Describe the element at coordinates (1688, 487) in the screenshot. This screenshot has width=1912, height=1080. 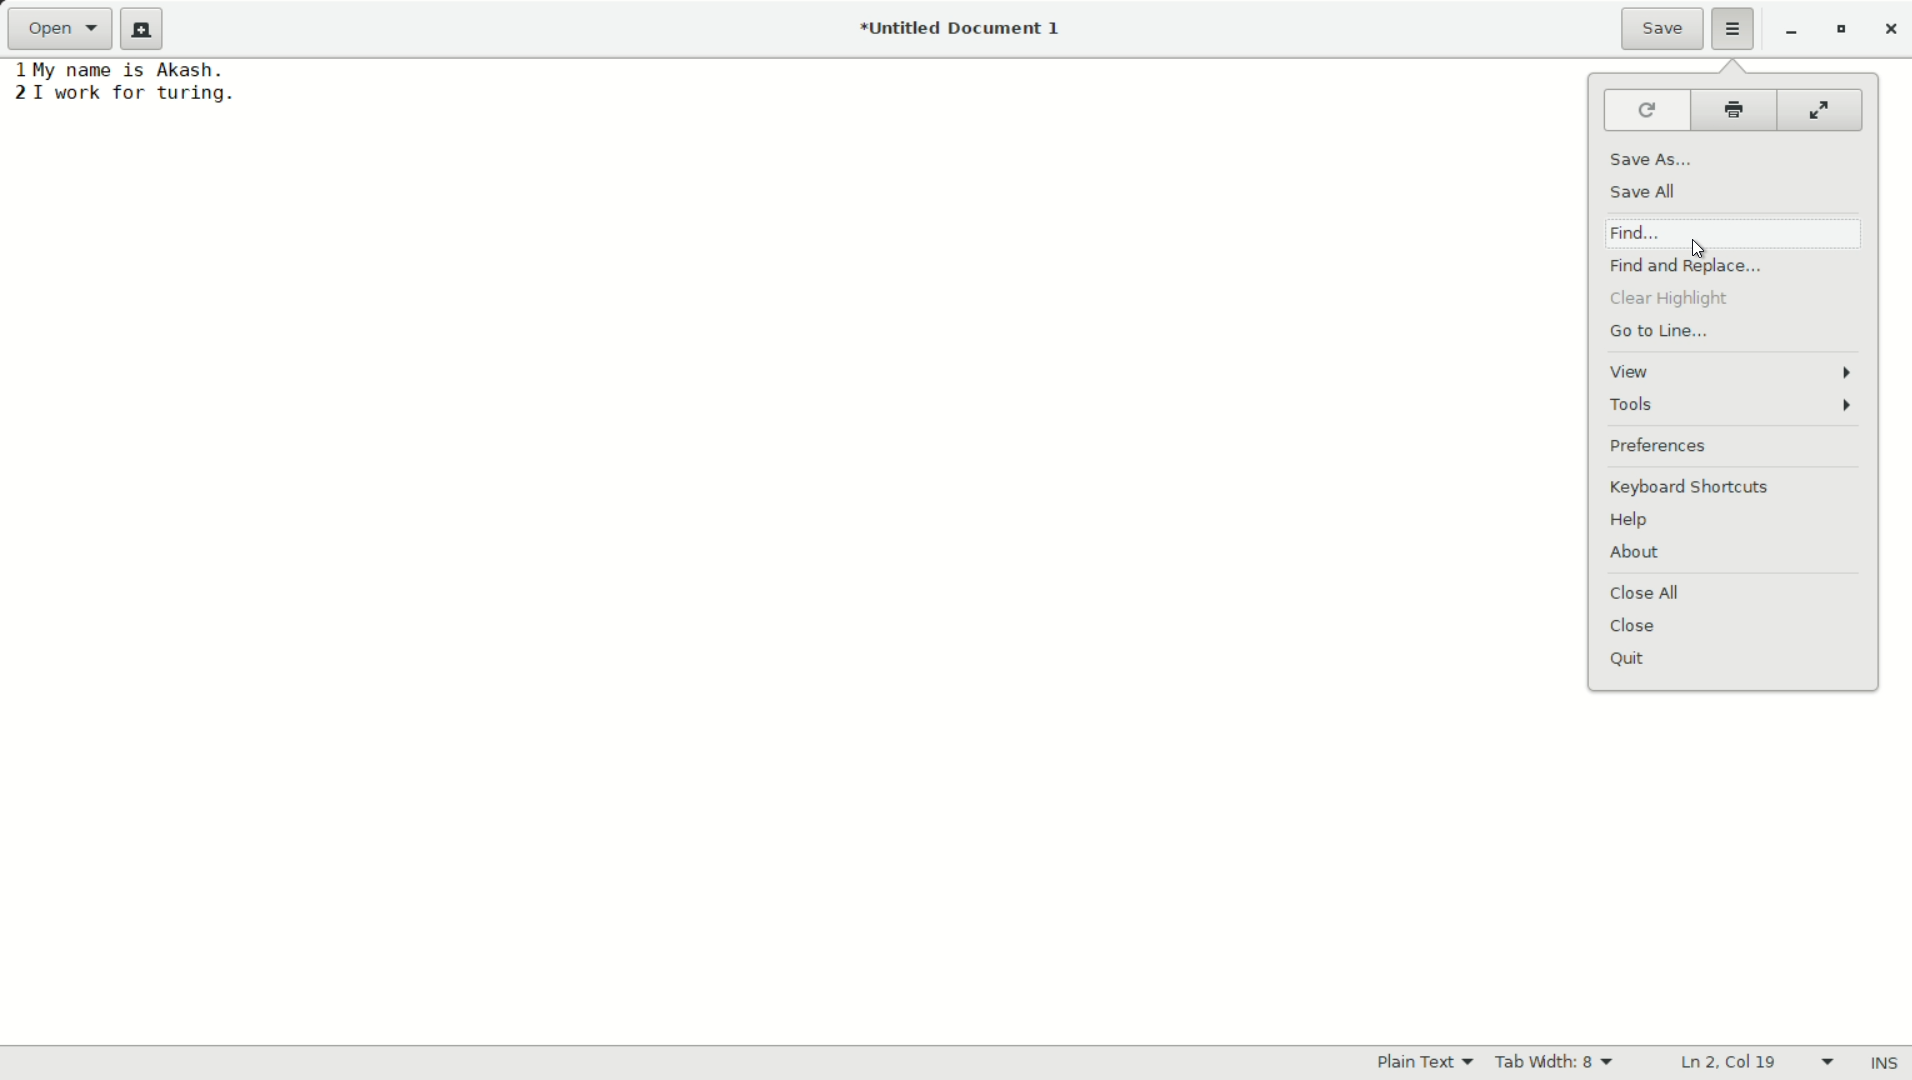
I see `keyboard shortcuts` at that location.